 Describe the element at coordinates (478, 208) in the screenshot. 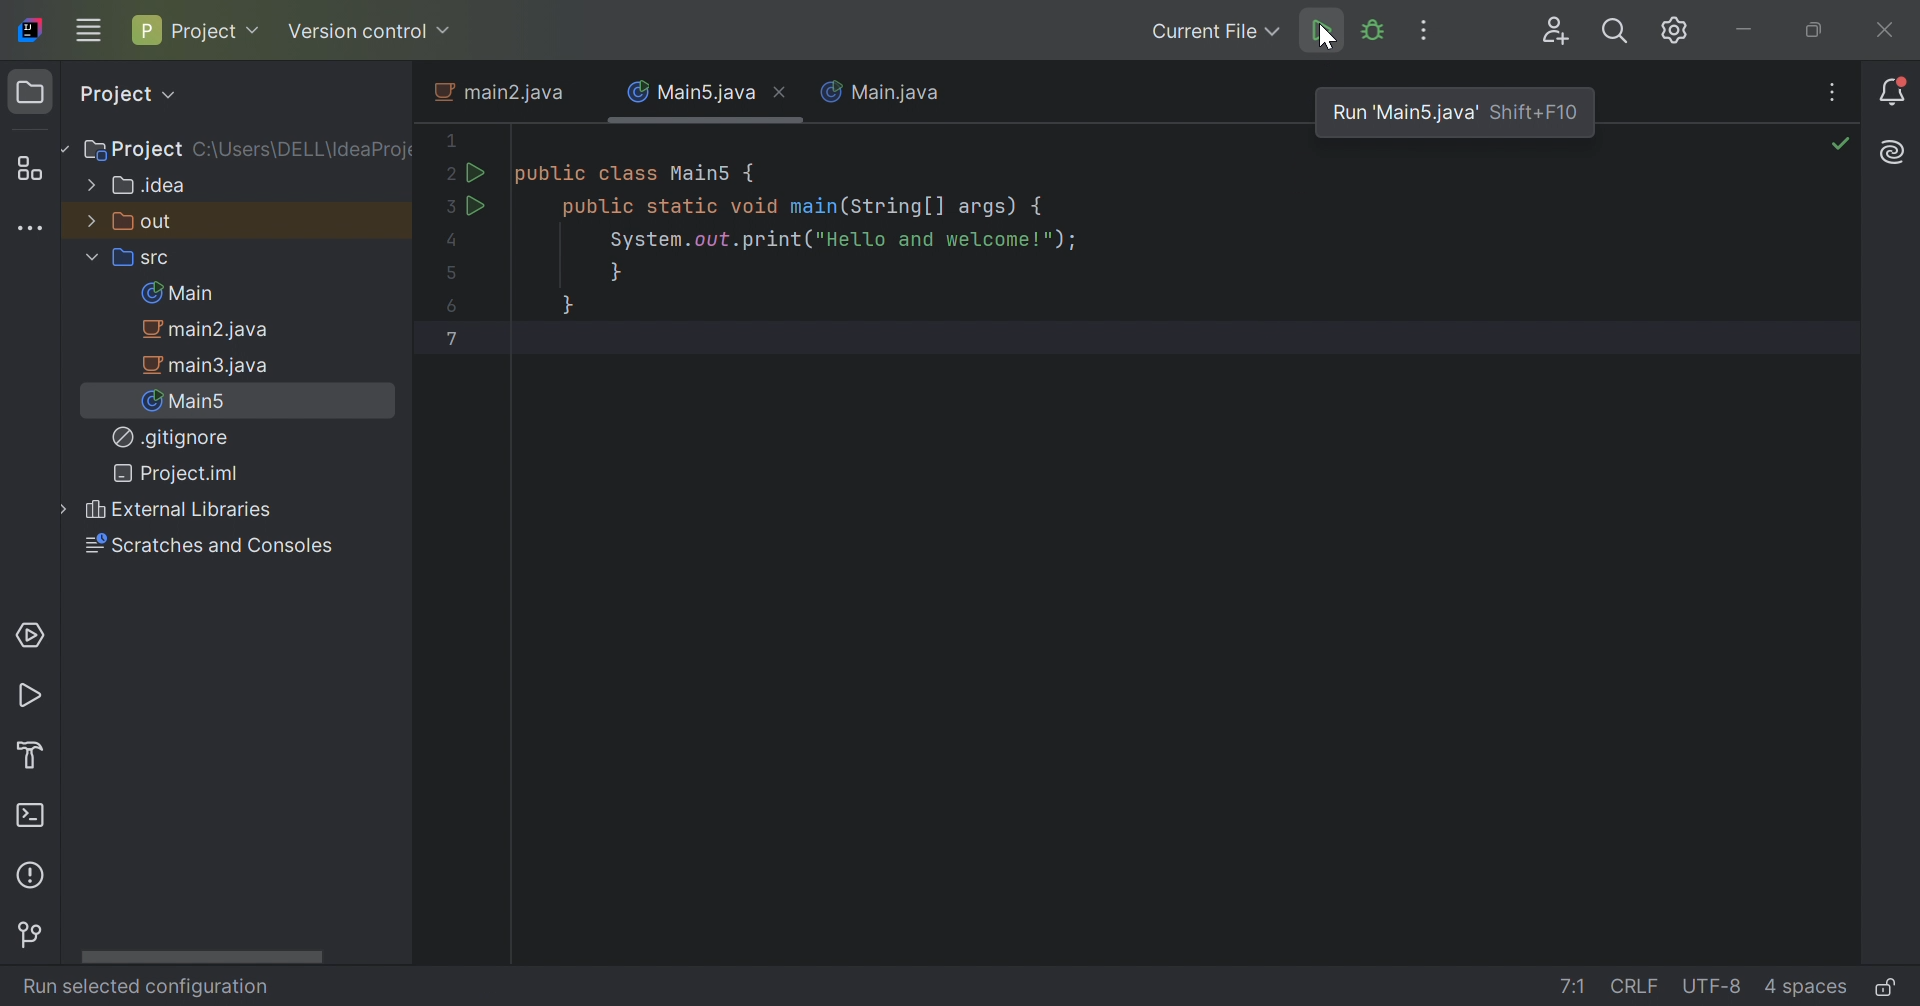

I see `Run` at that location.